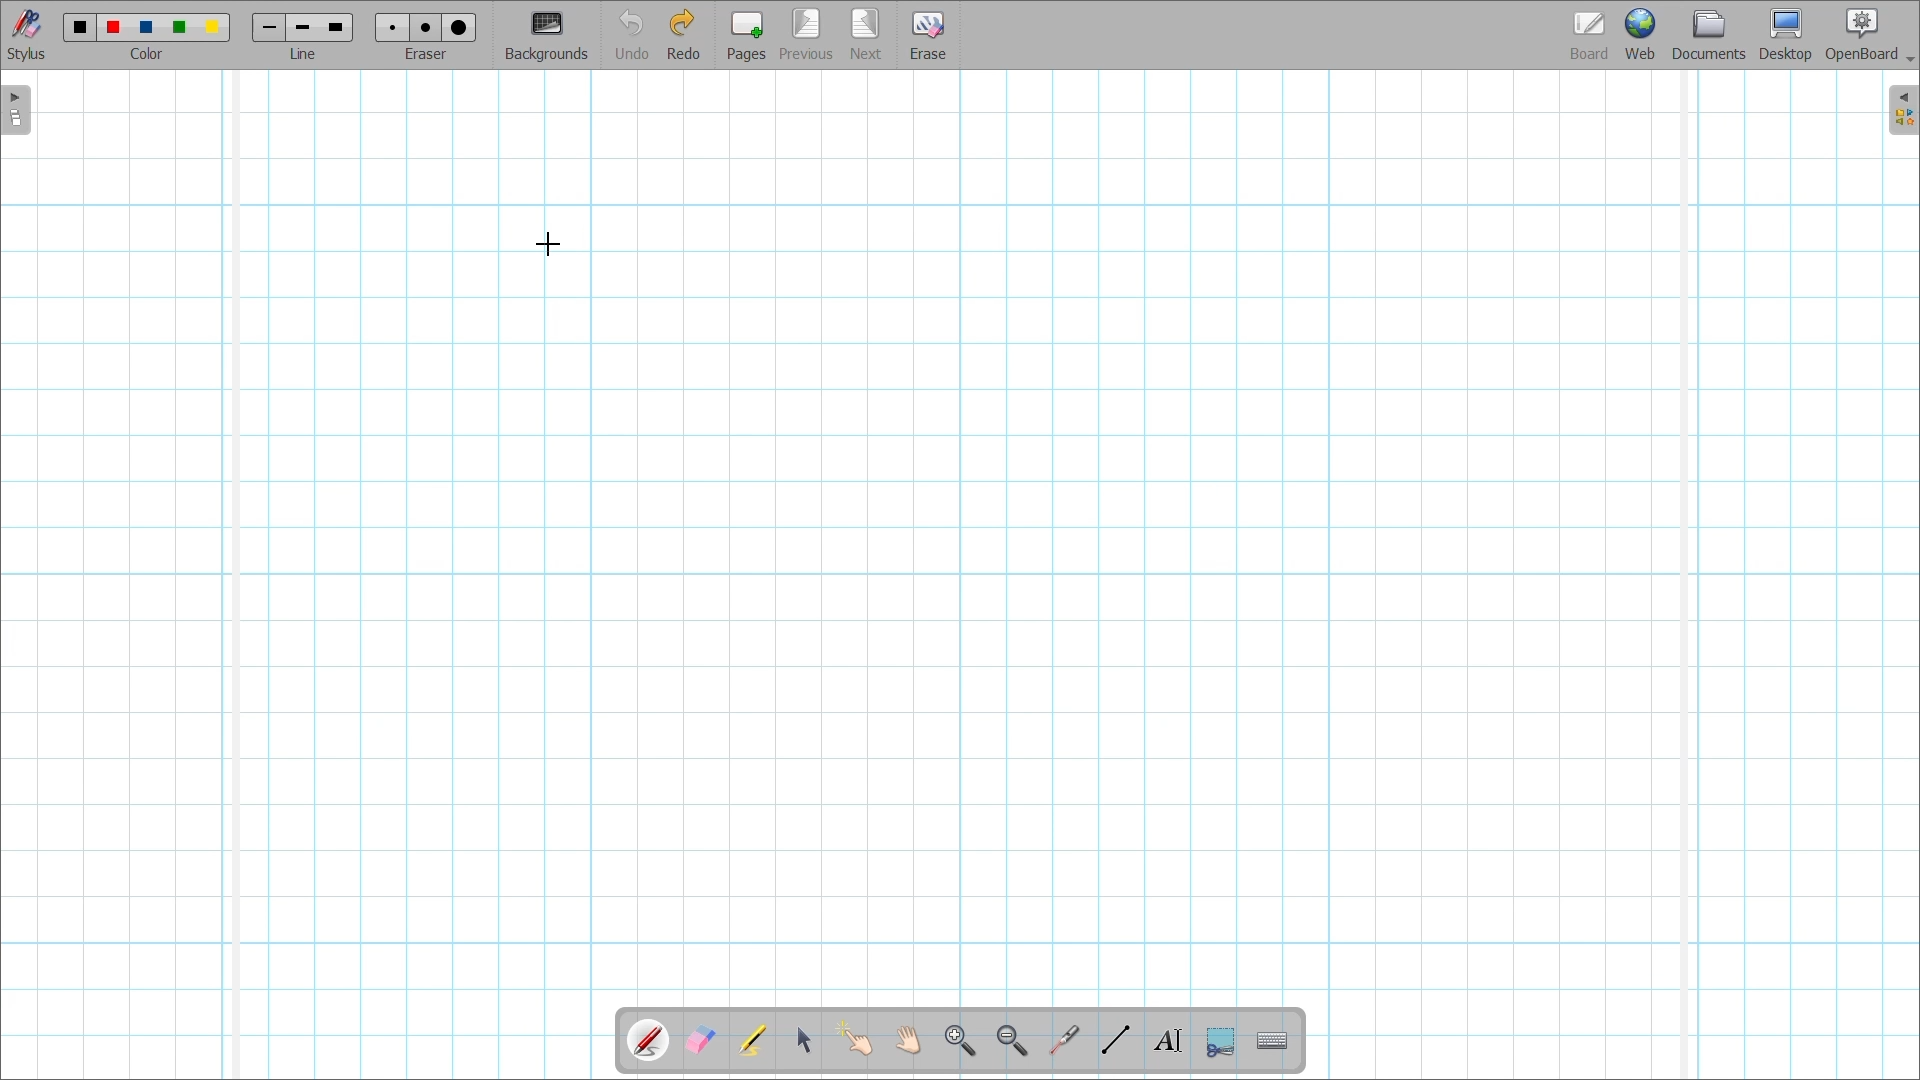 The width and height of the screenshot is (1920, 1080). What do you see at coordinates (1870, 35) in the screenshot?
I see `OpenBoard settings` at bounding box center [1870, 35].